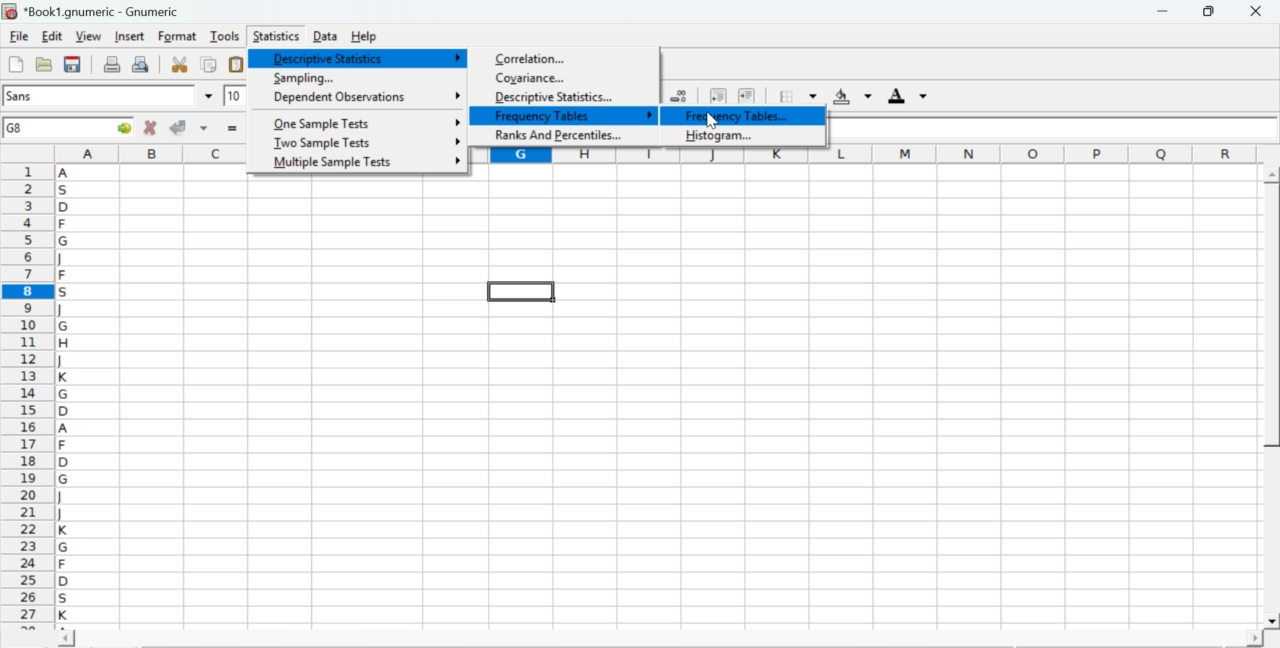  Describe the element at coordinates (141, 63) in the screenshot. I see `print preview` at that location.